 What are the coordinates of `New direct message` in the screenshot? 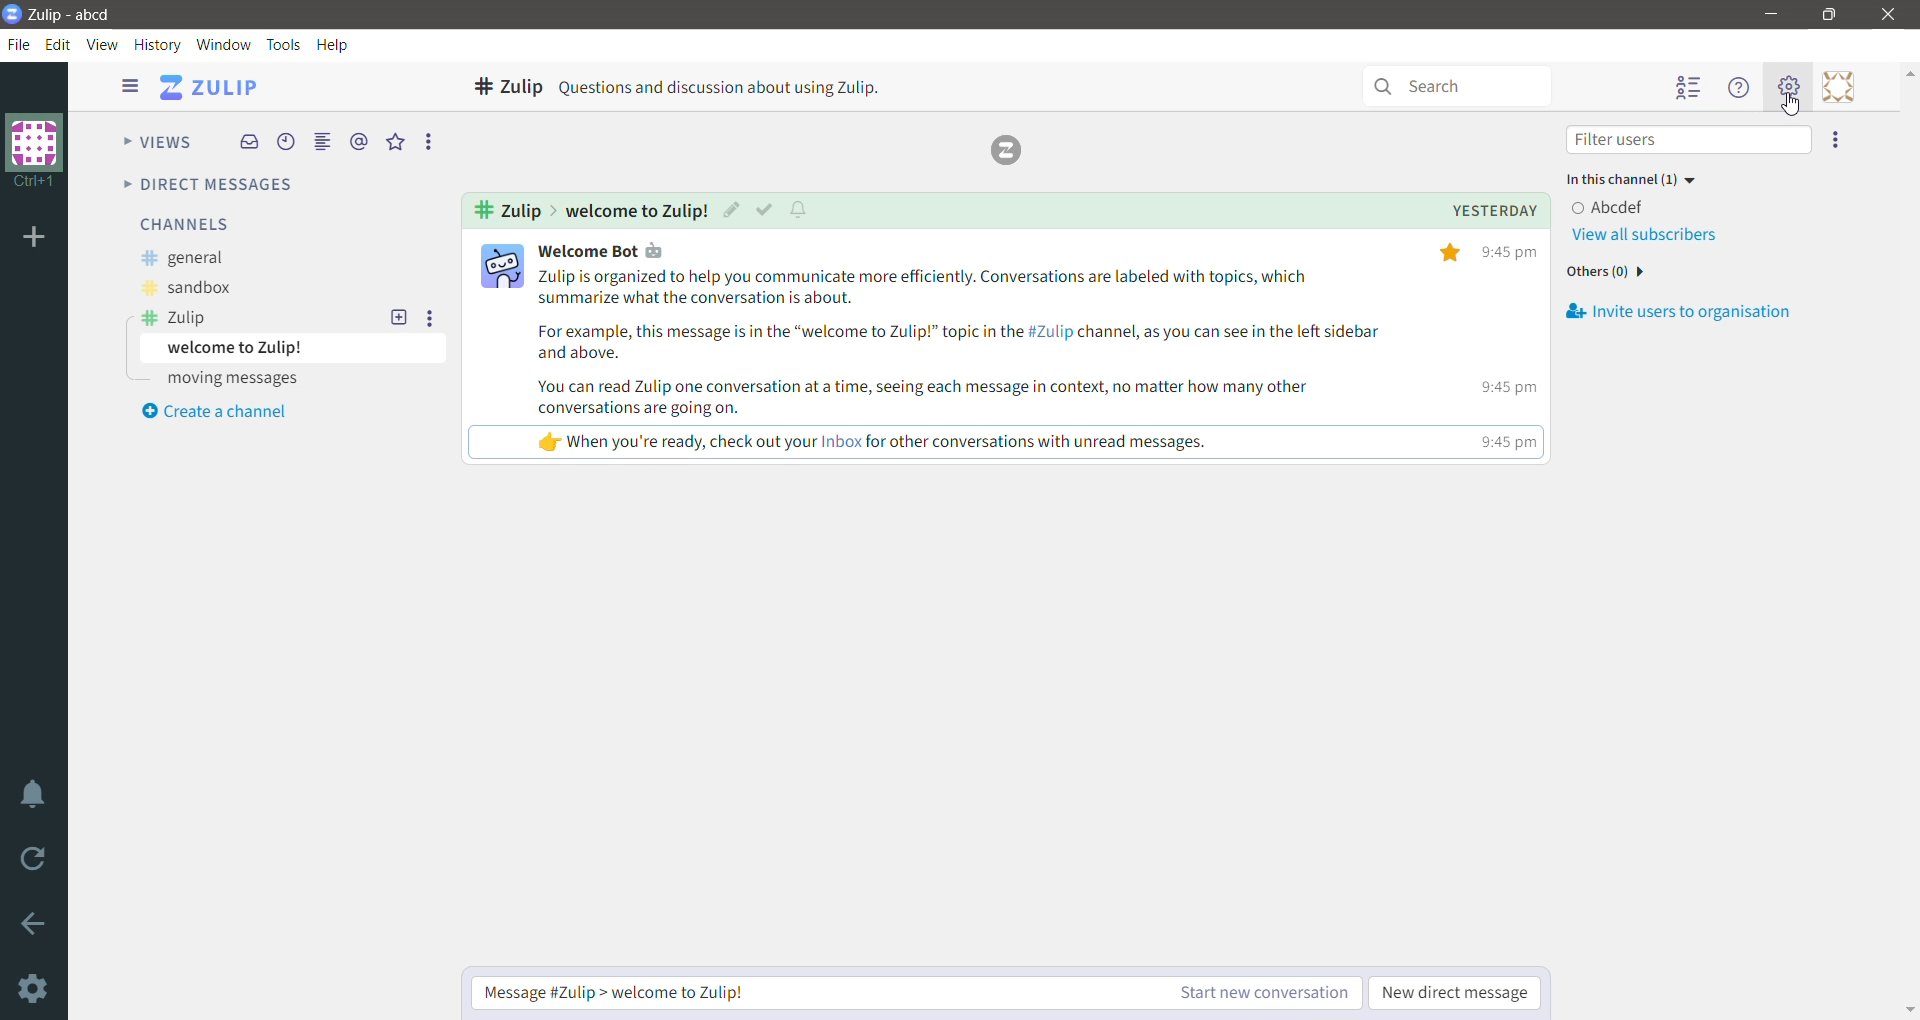 It's located at (1456, 994).